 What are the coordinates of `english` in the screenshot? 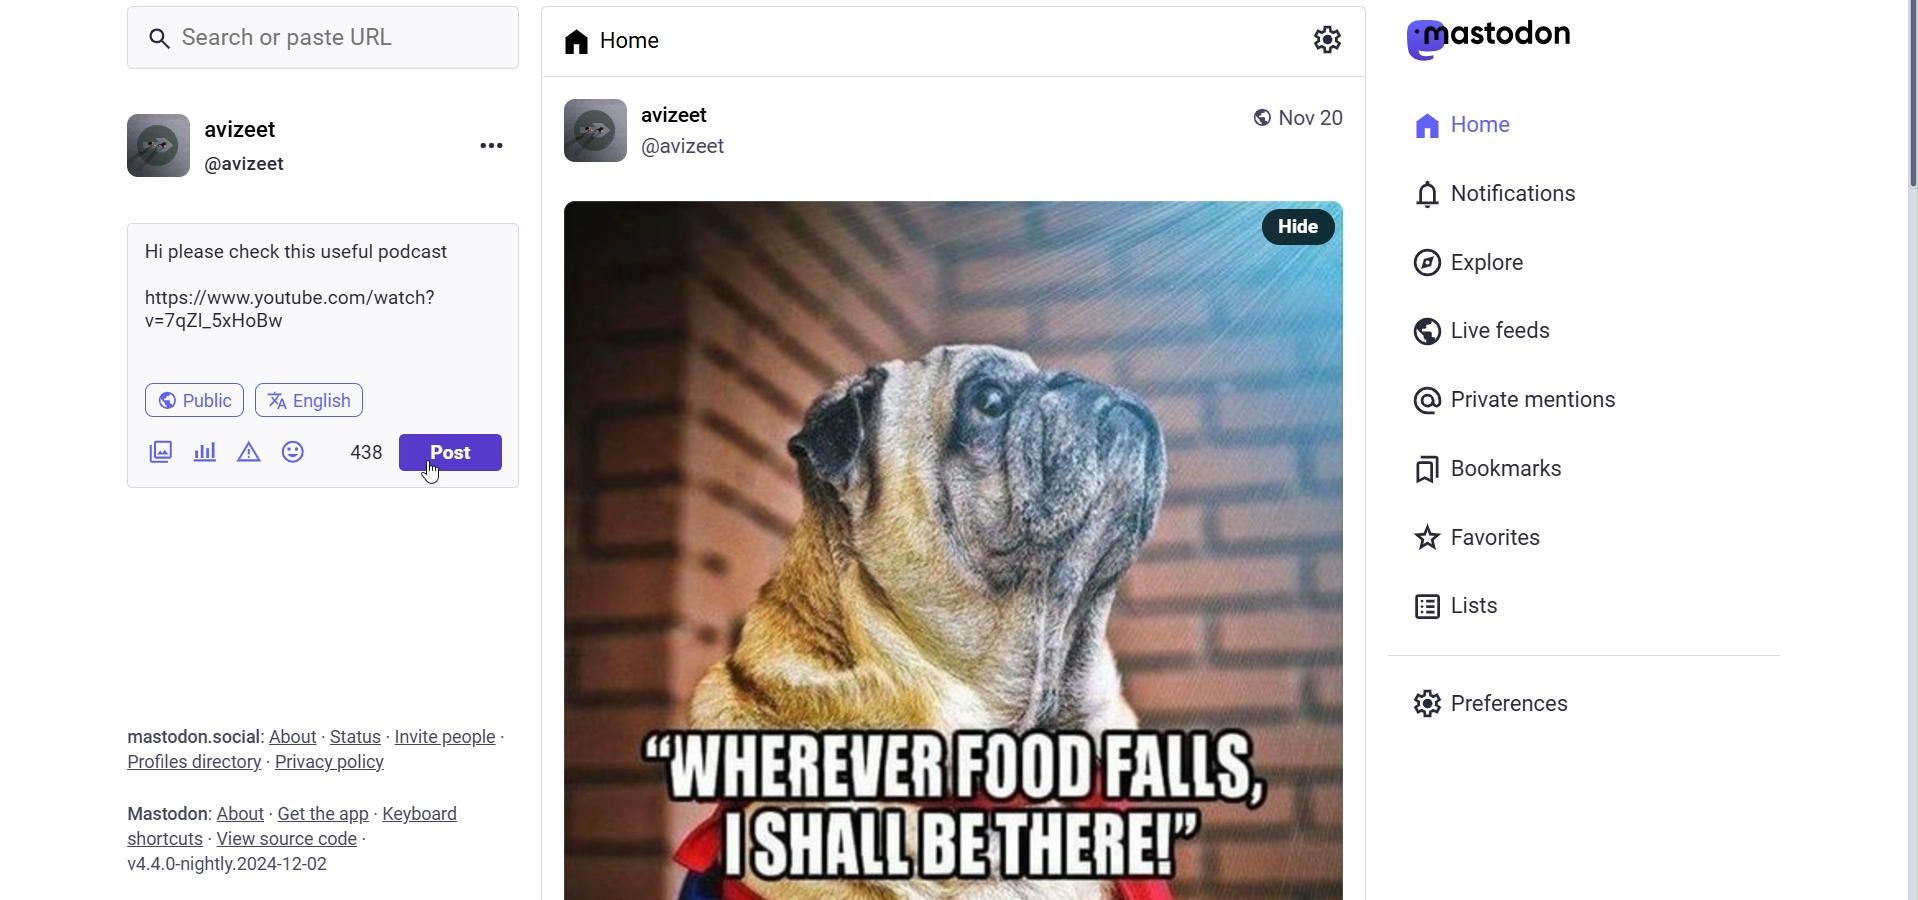 It's located at (316, 400).